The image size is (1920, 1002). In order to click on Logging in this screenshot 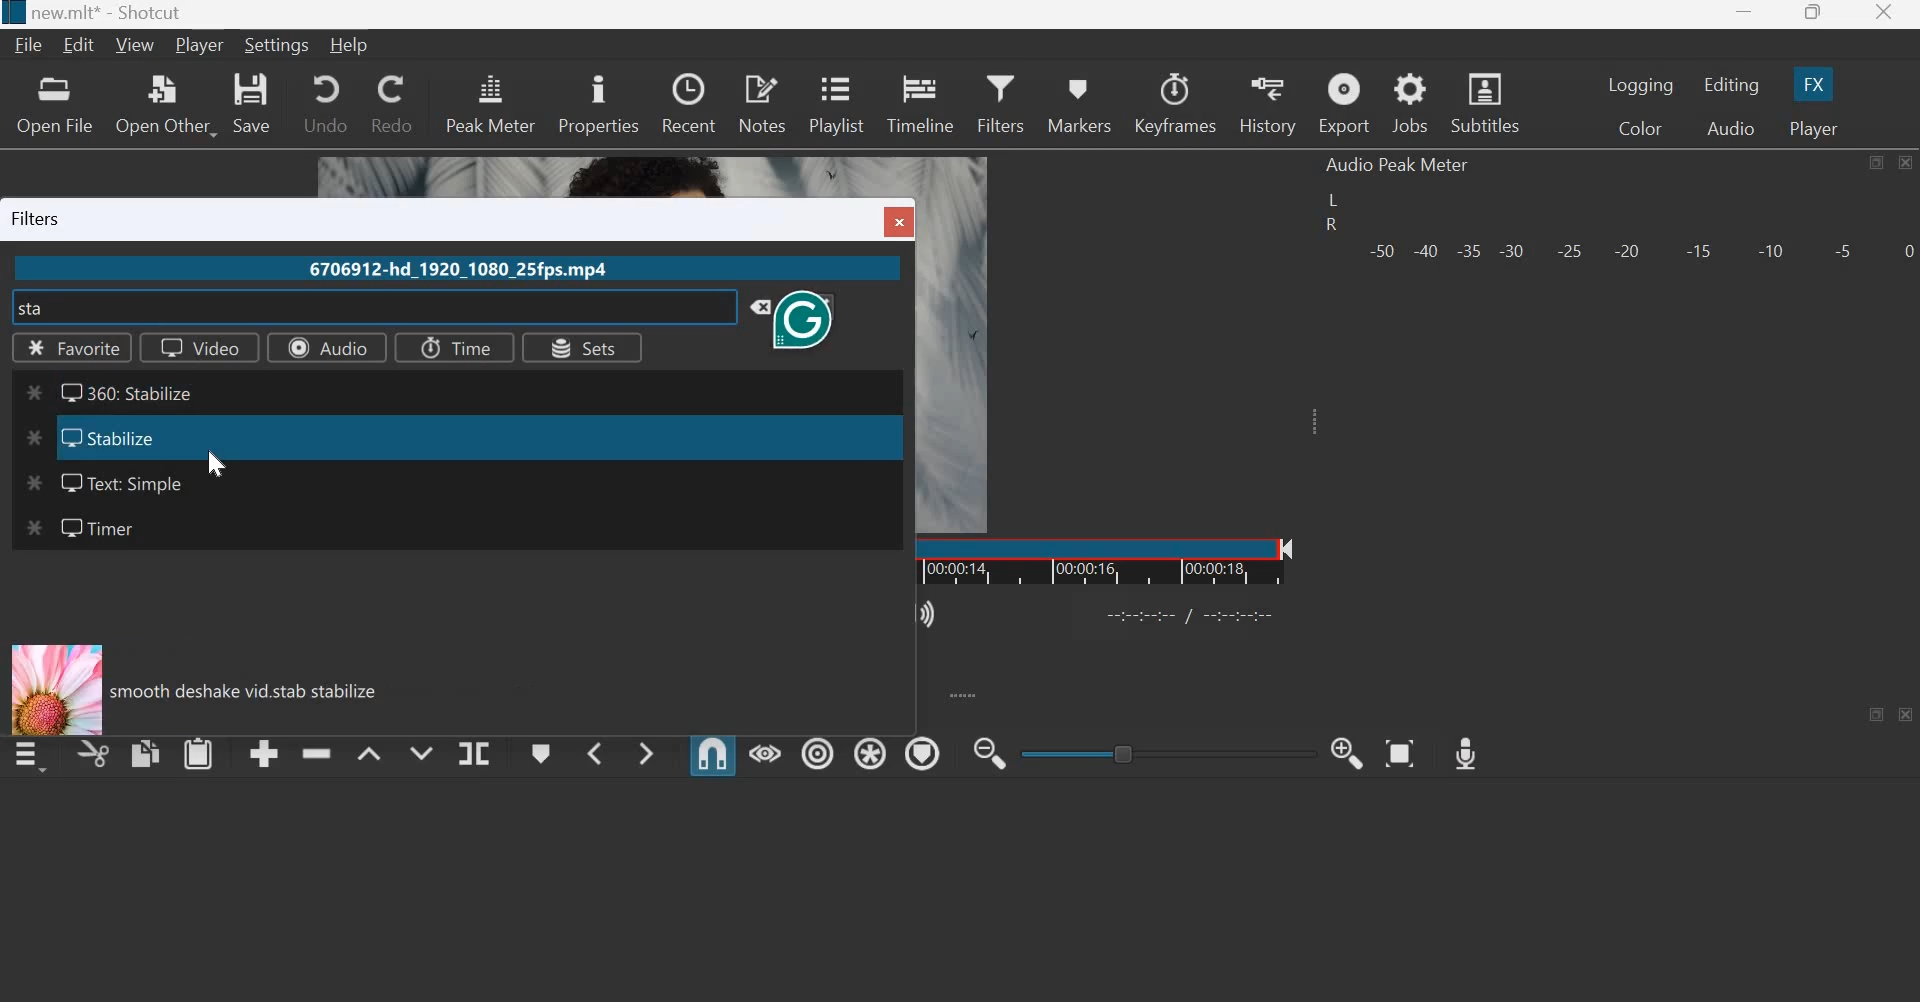, I will do `click(1641, 85)`.